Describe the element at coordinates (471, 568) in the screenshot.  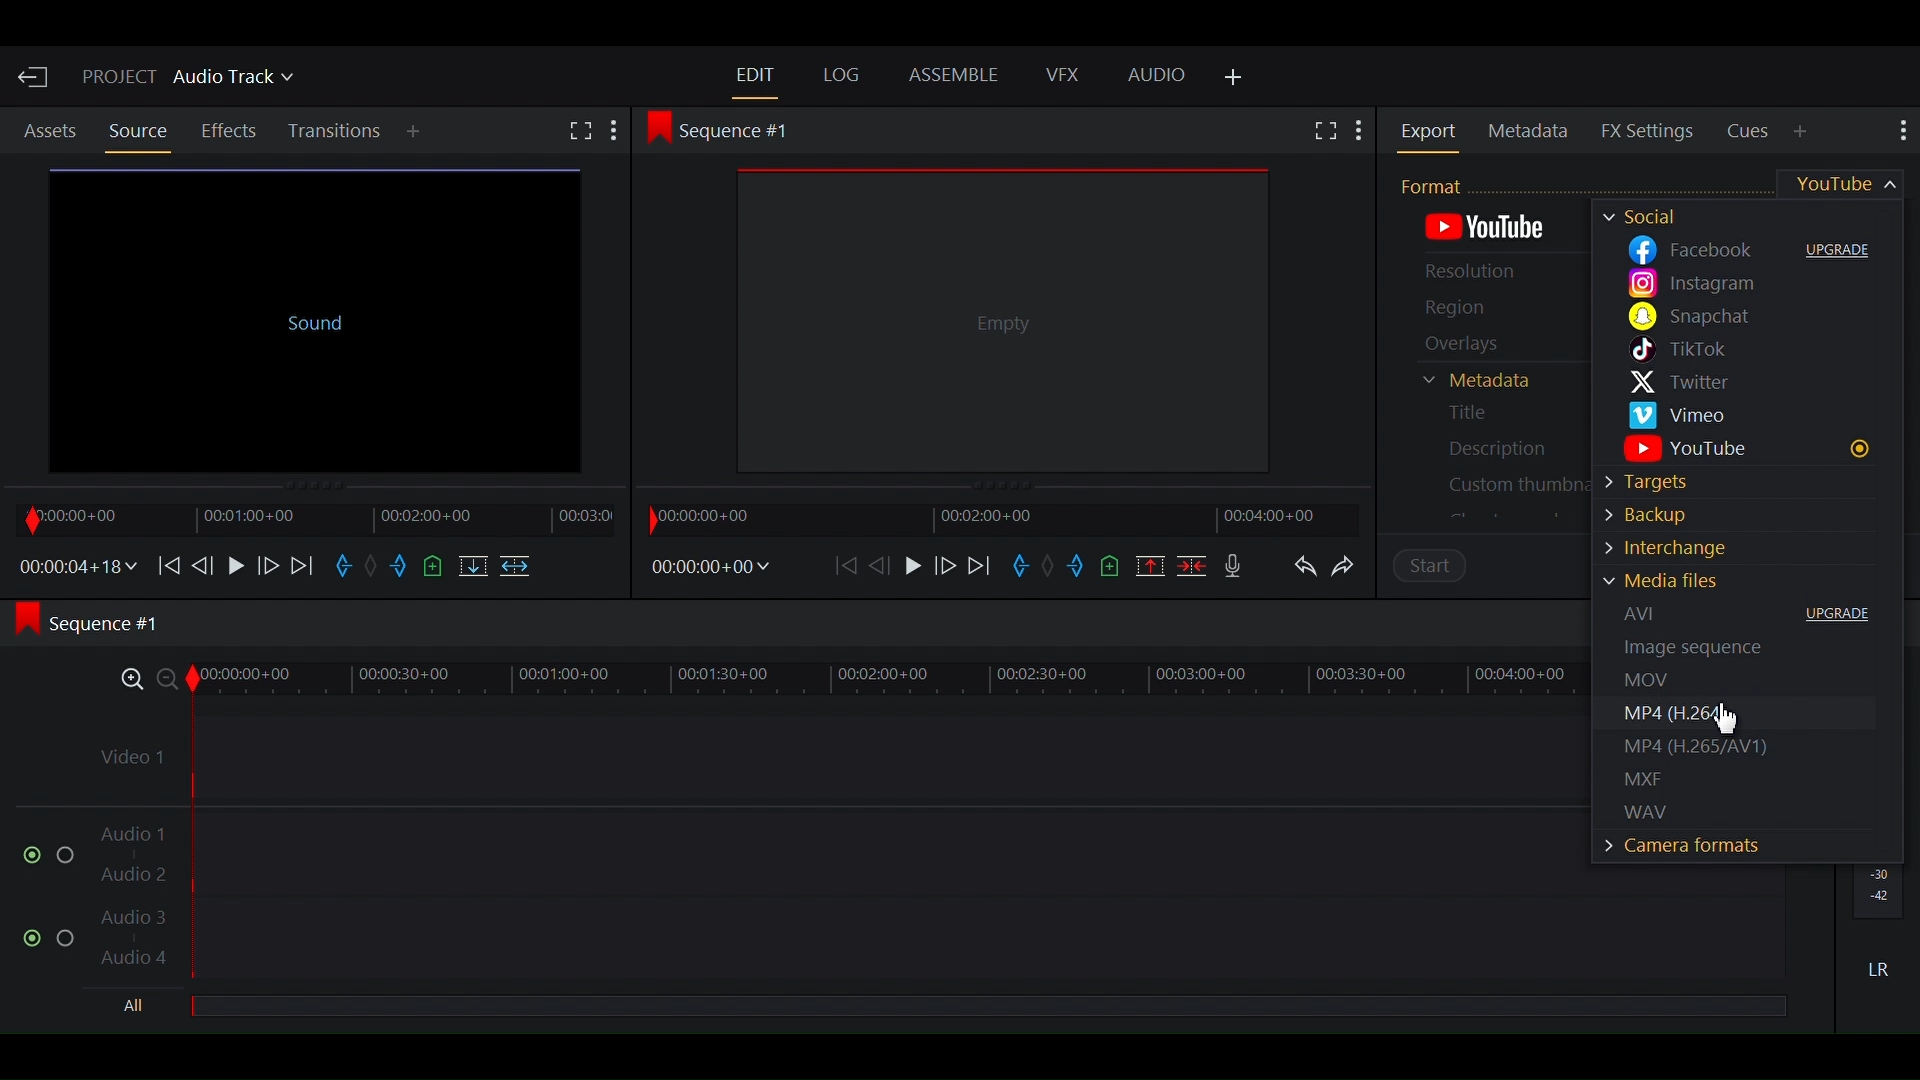
I see `Replace into the target sequence` at that location.